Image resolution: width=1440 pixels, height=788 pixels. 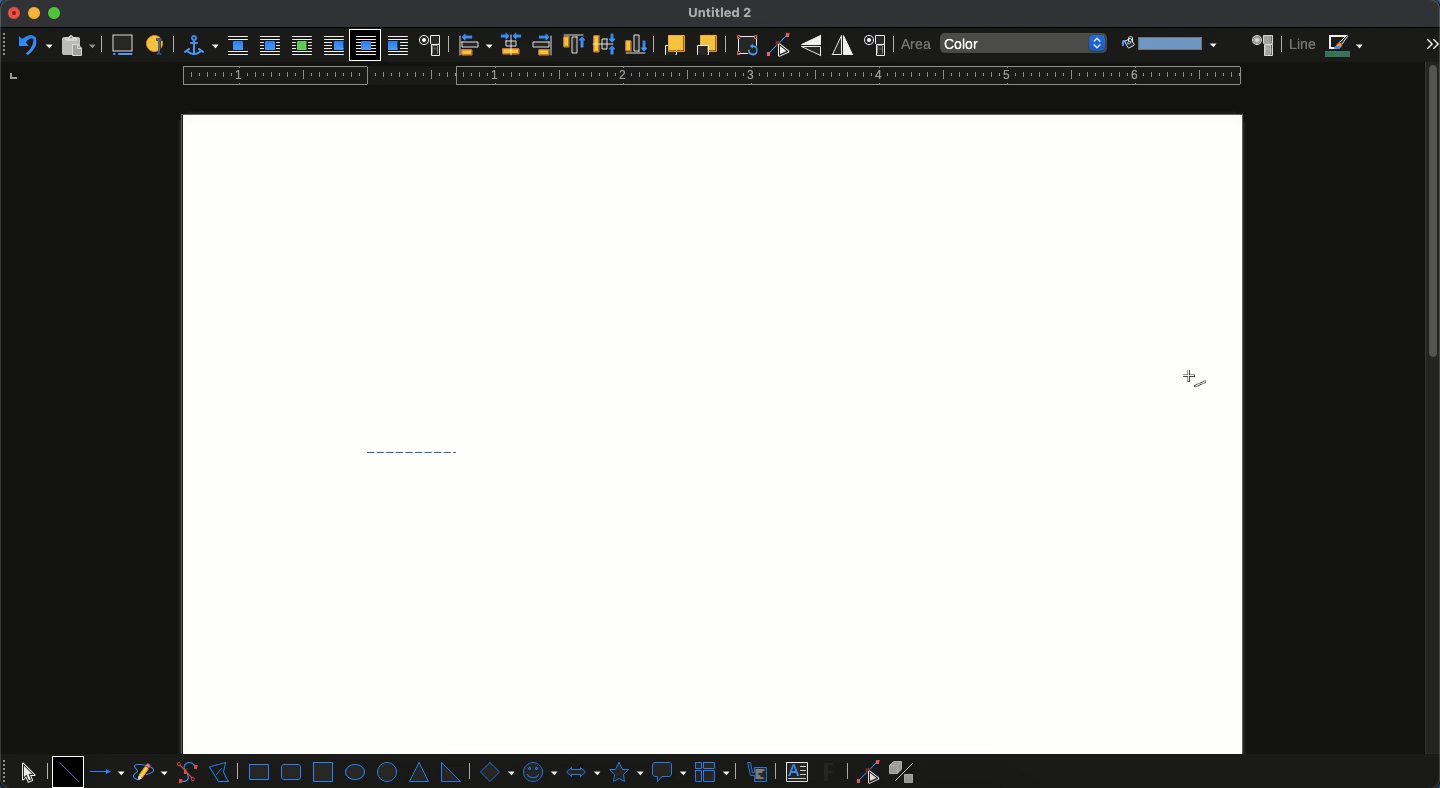 What do you see at coordinates (301, 45) in the screenshot?
I see `optimal` at bounding box center [301, 45].